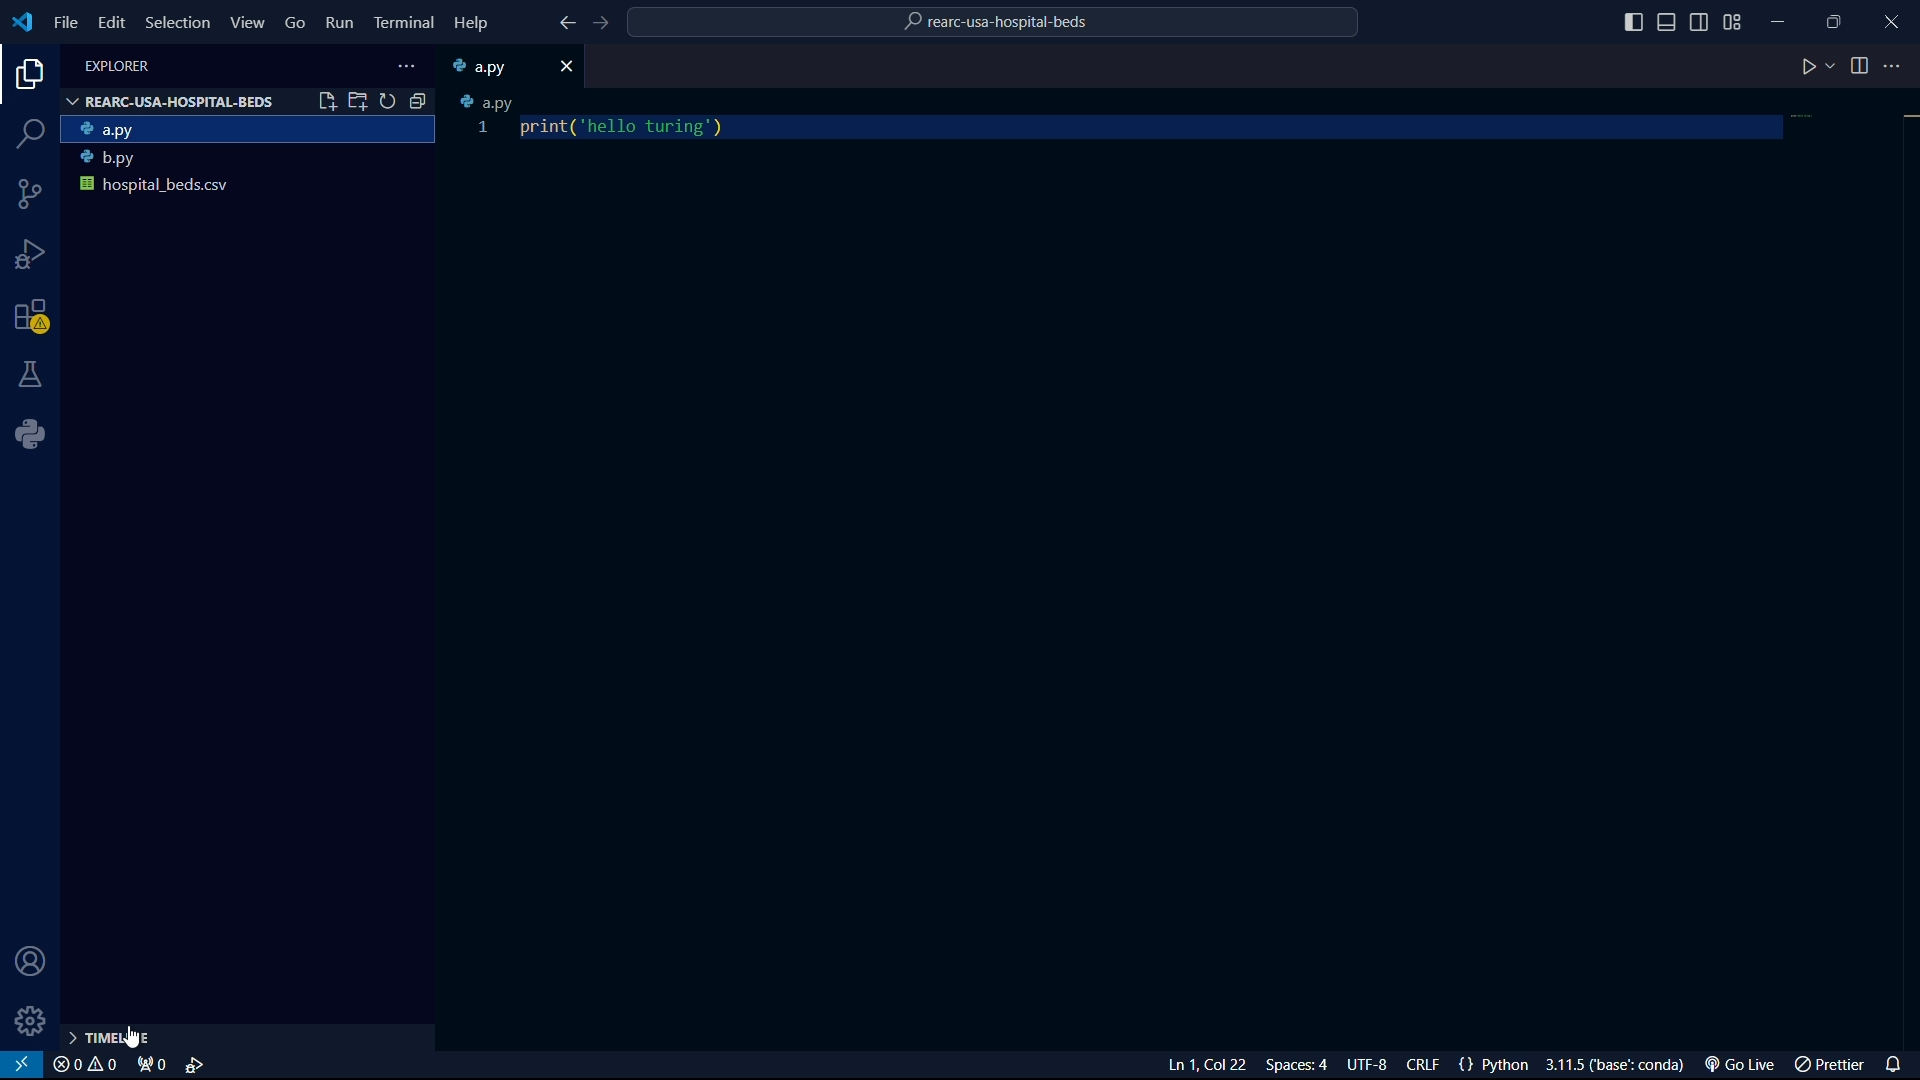 The height and width of the screenshot is (1080, 1920). Describe the element at coordinates (1209, 1066) in the screenshot. I see `line and columns` at that location.